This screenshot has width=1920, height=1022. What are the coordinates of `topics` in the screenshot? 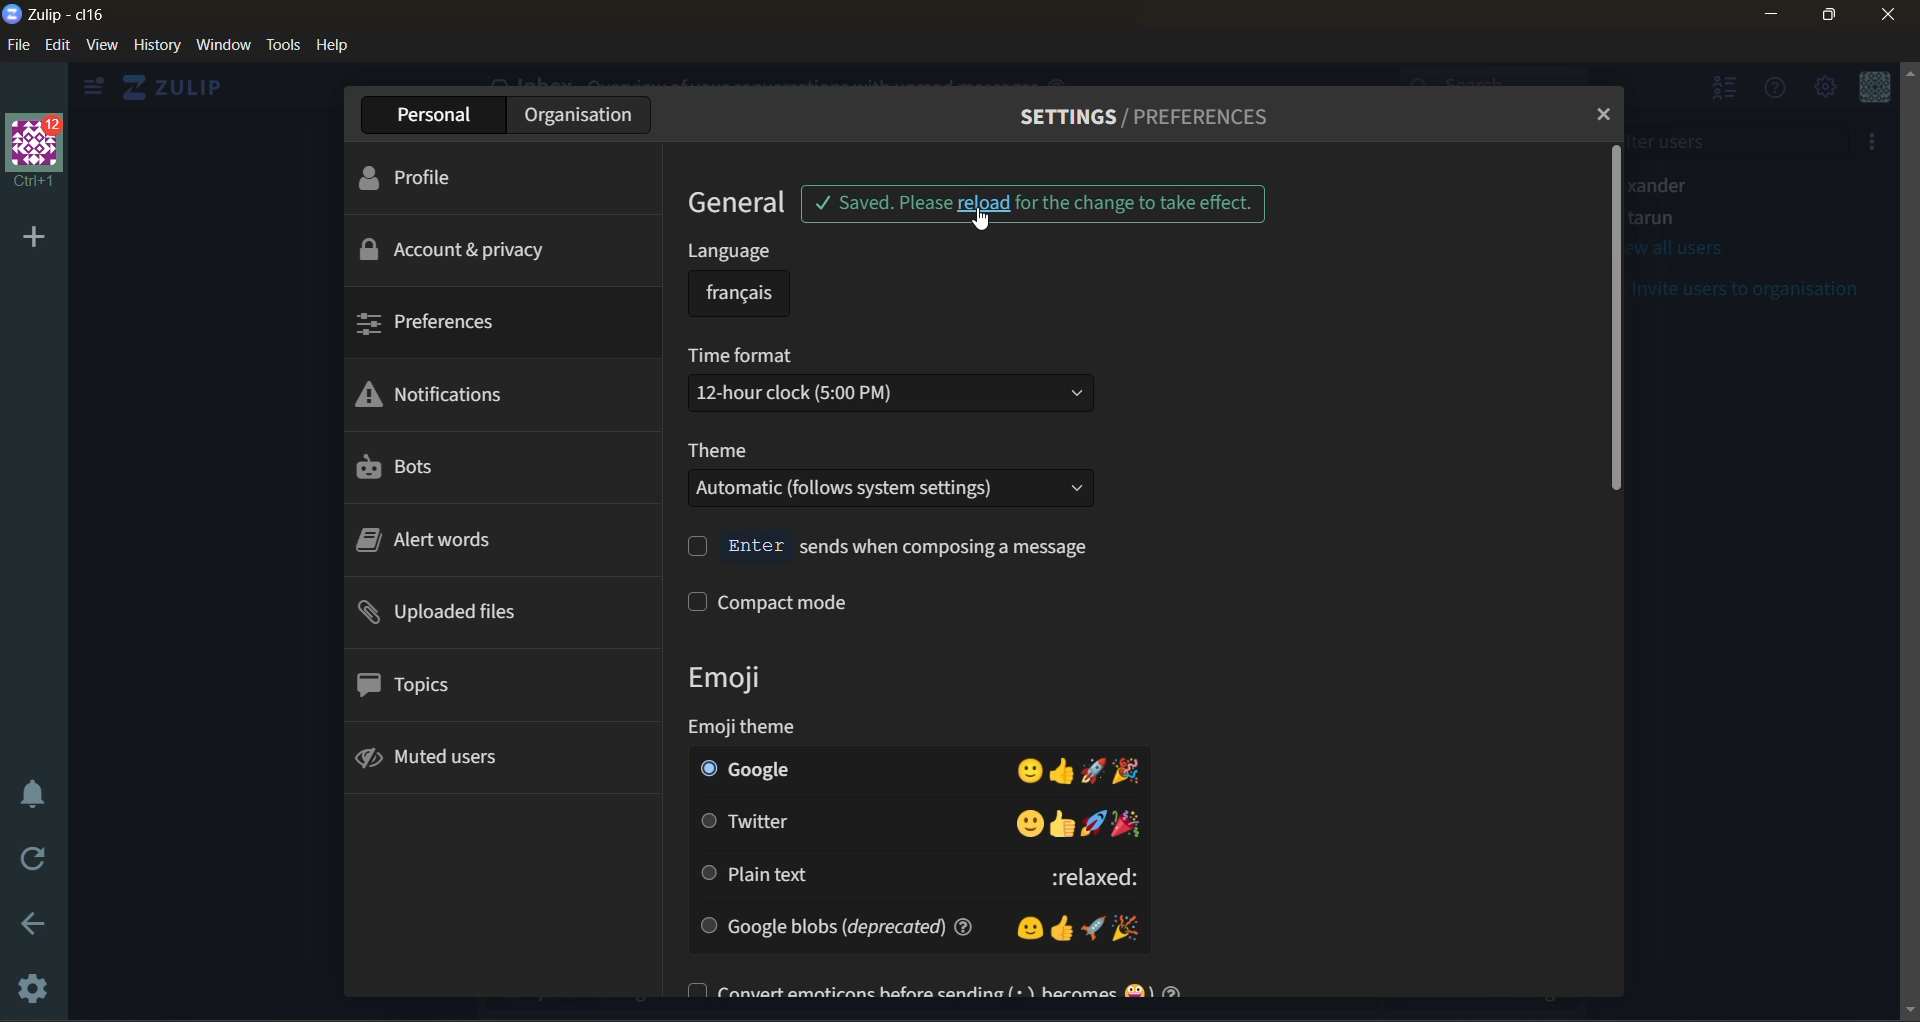 It's located at (419, 688).